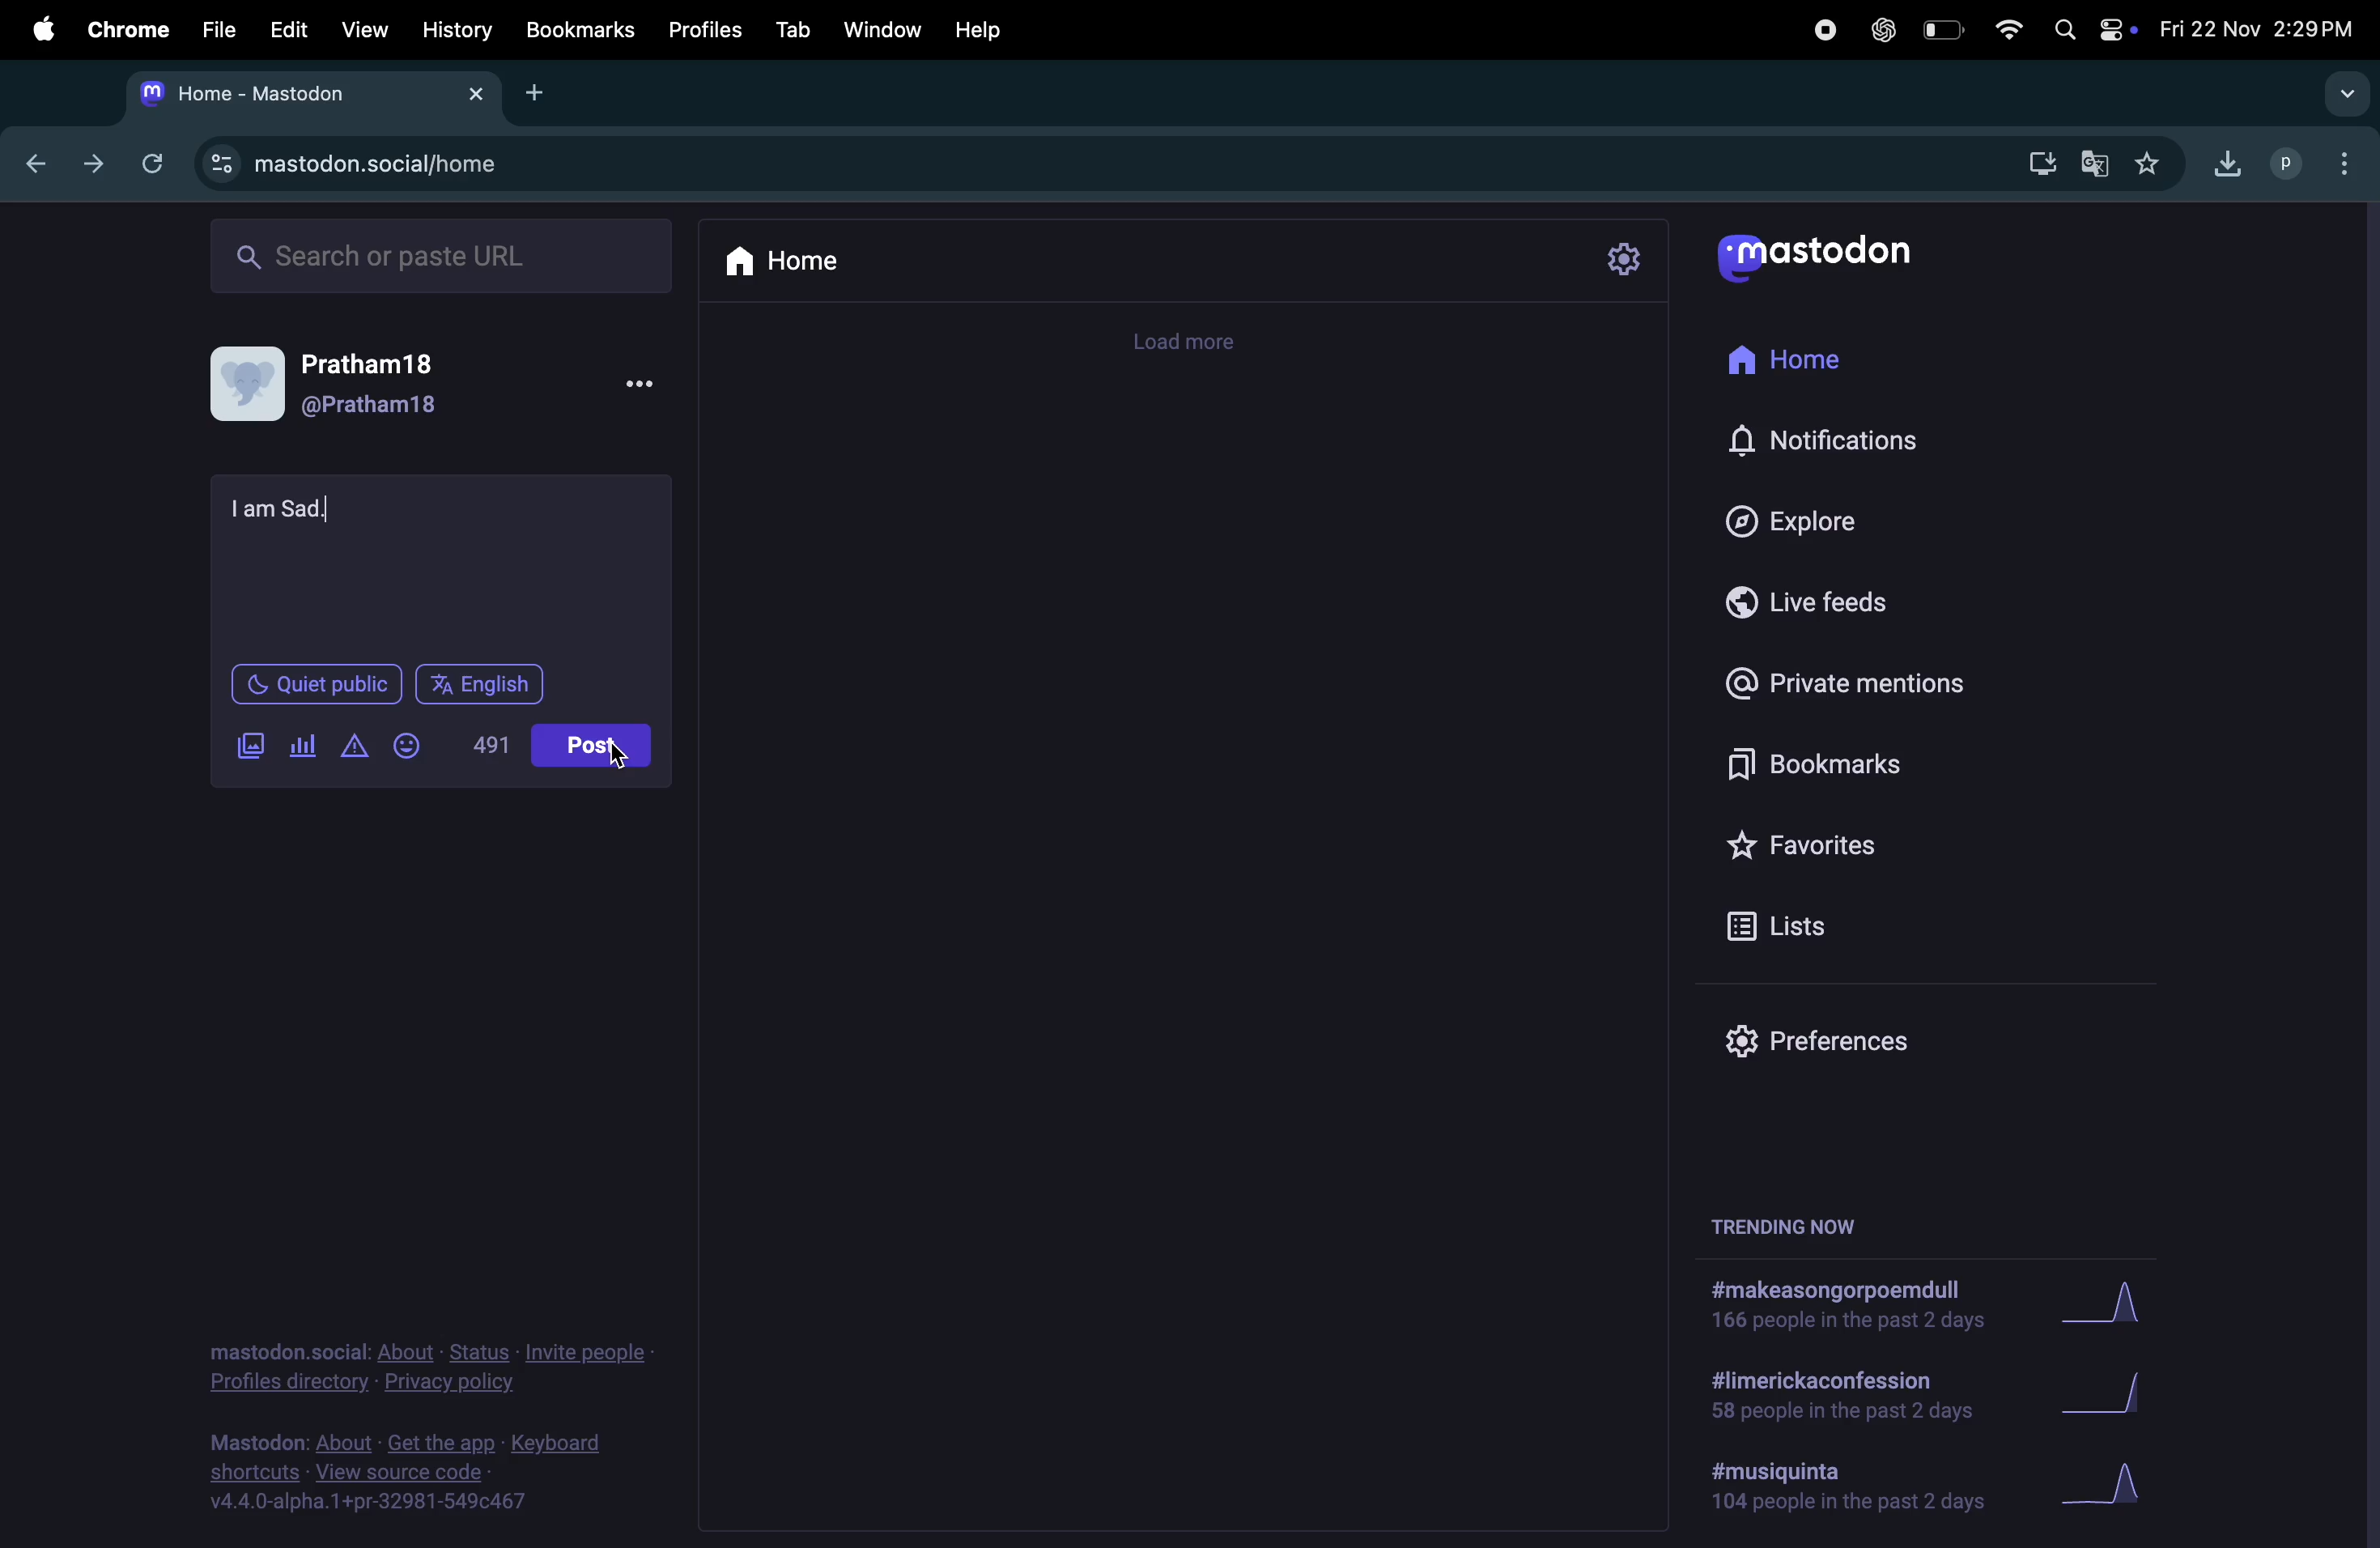  I want to click on search tab, so click(2345, 91).